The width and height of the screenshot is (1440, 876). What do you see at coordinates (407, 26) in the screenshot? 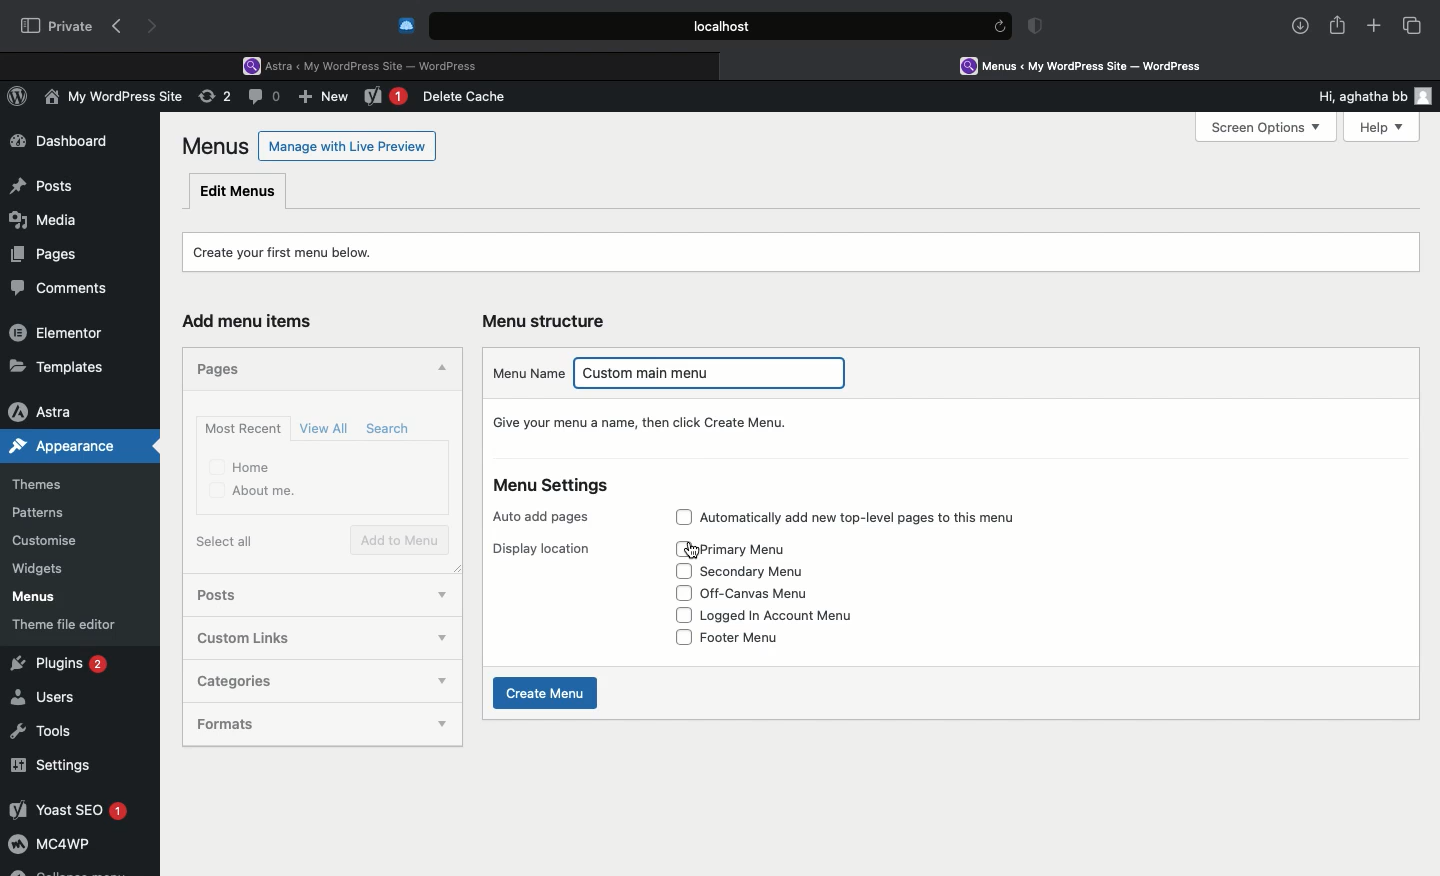
I see `Cold turkey` at bounding box center [407, 26].